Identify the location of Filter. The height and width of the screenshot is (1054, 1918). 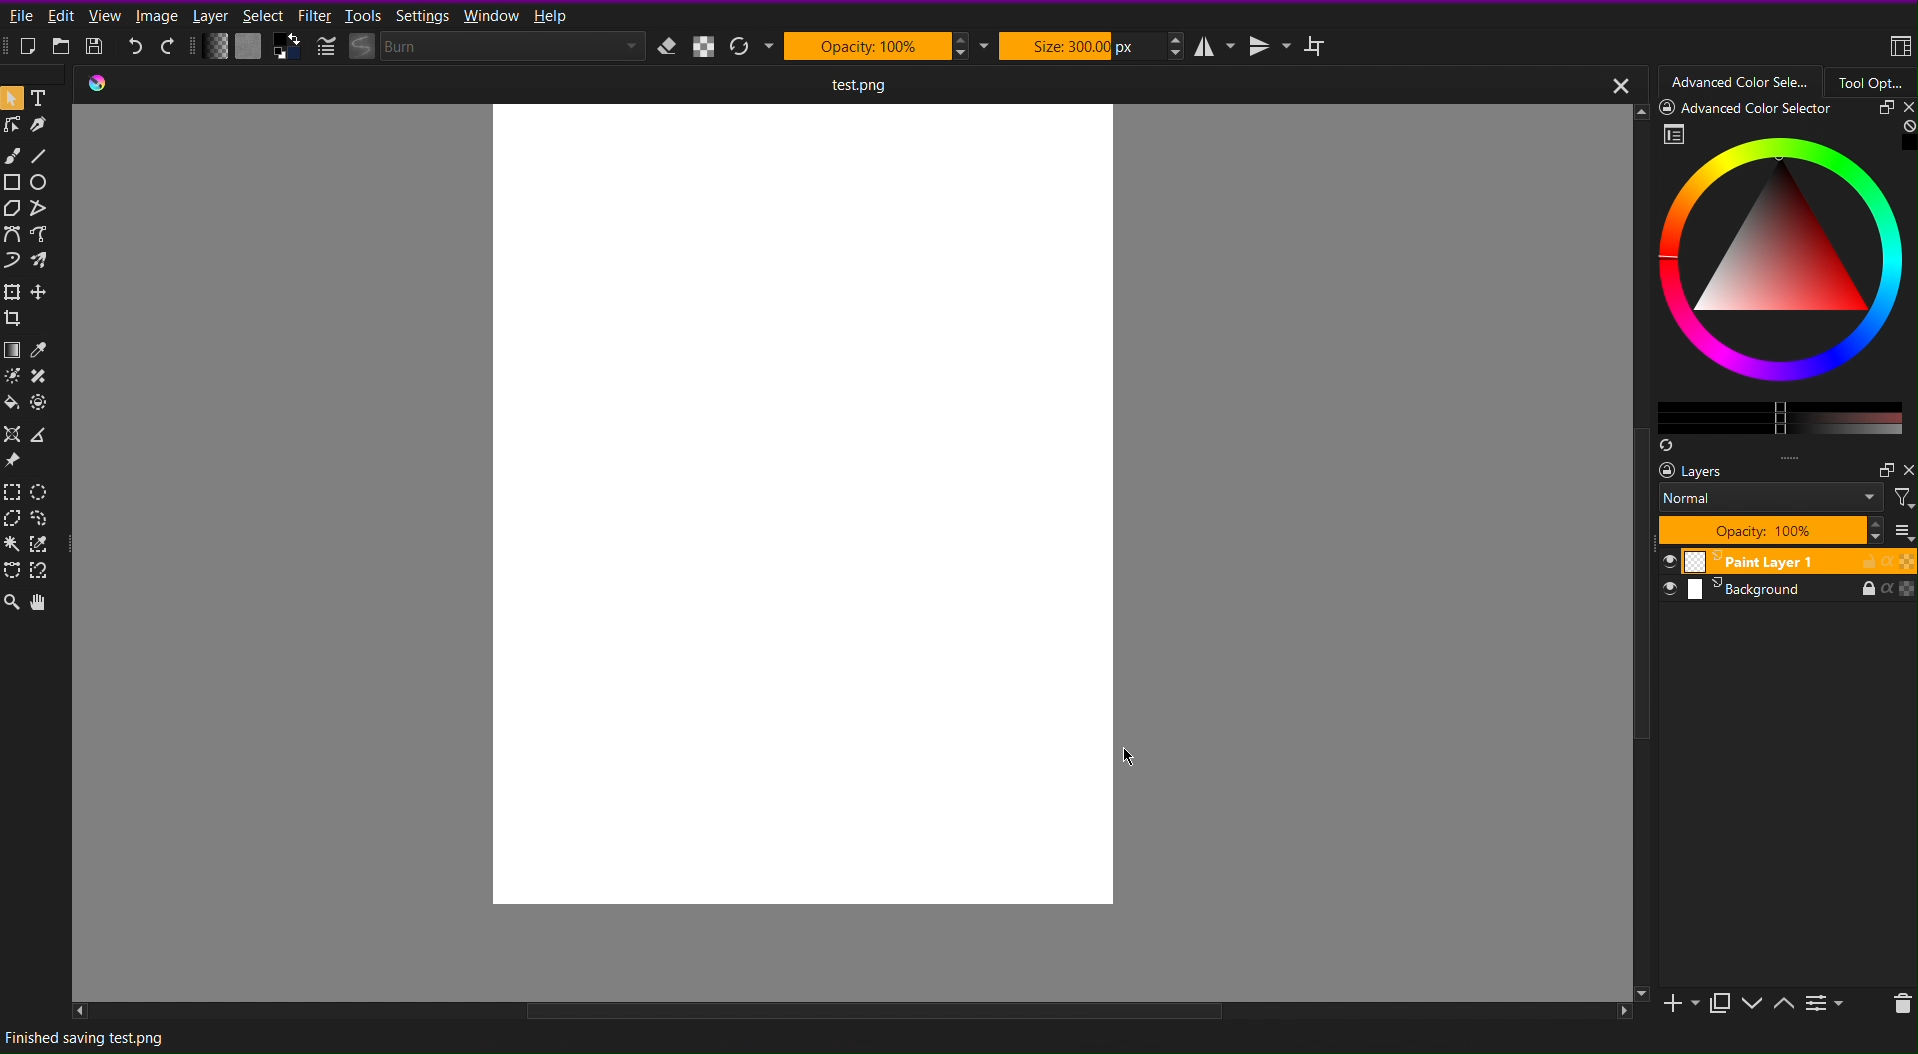
(314, 15).